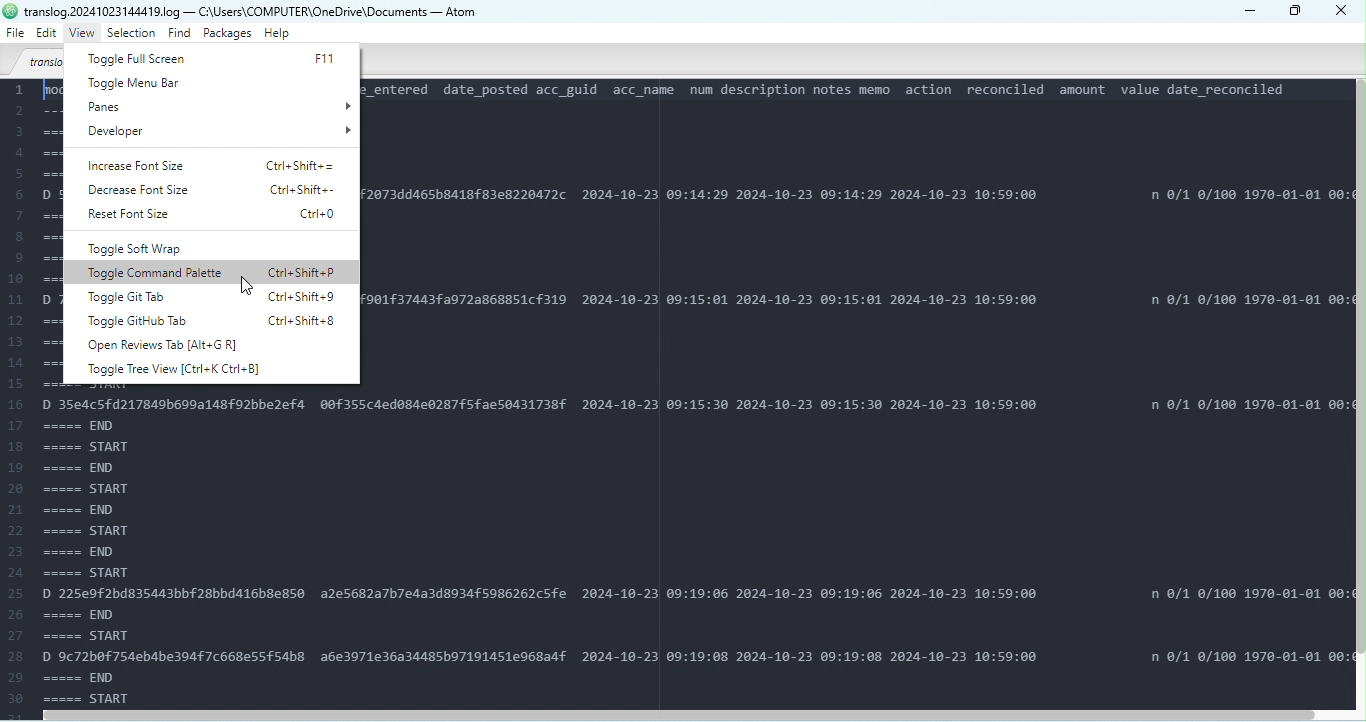 This screenshot has height=722, width=1366. Describe the element at coordinates (219, 134) in the screenshot. I see `Developer` at that location.